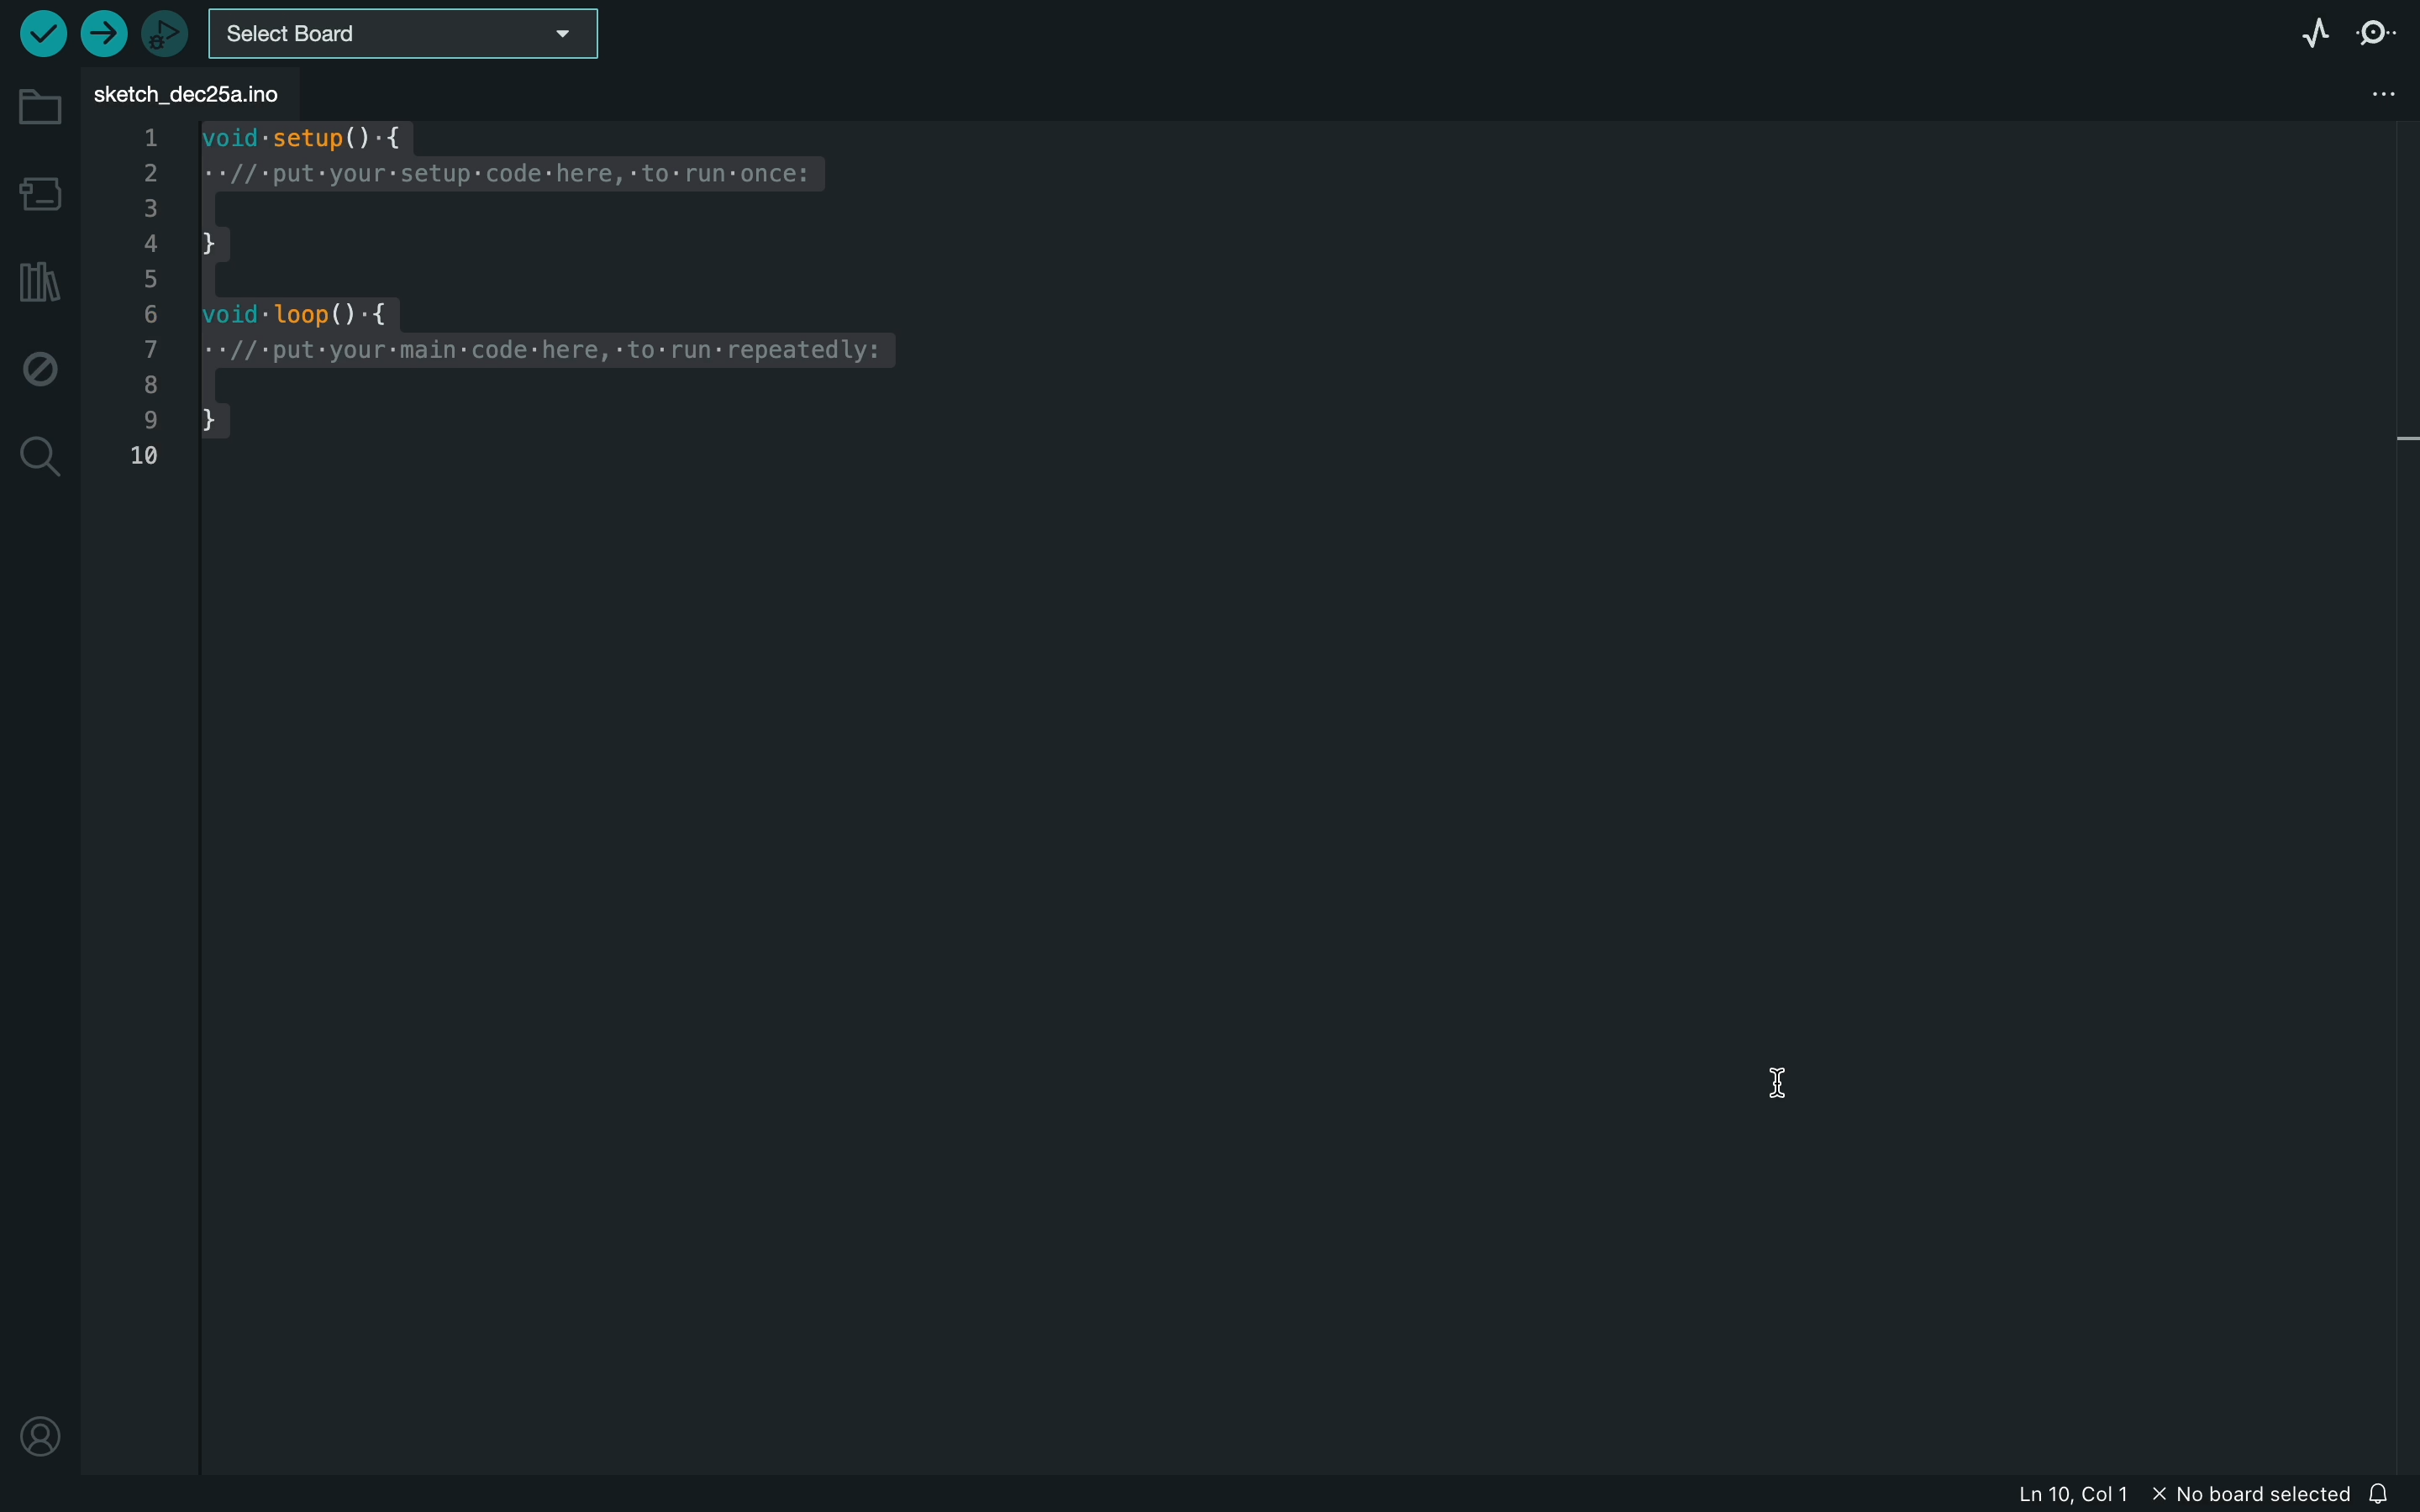 The width and height of the screenshot is (2420, 1512). What do you see at coordinates (2387, 1493) in the screenshot?
I see `notification` at bounding box center [2387, 1493].